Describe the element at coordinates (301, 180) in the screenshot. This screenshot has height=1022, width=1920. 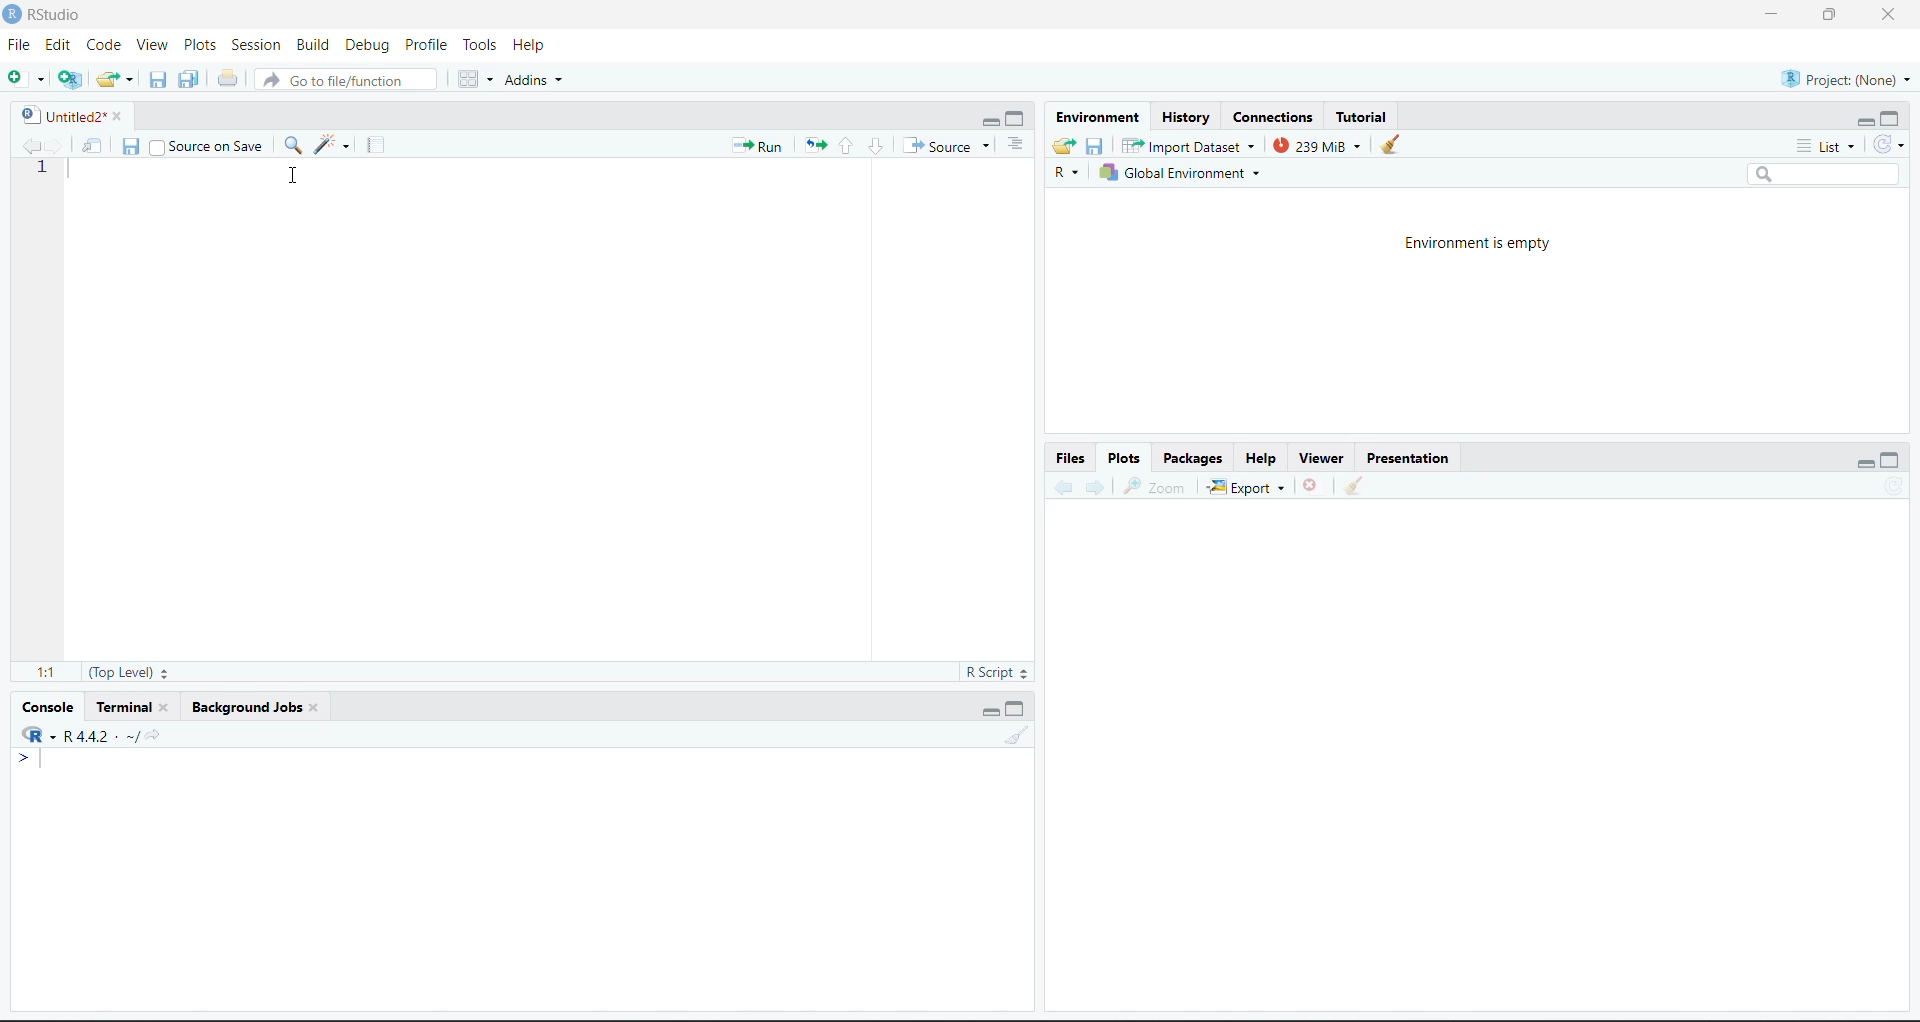
I see `Cursor` at that location.